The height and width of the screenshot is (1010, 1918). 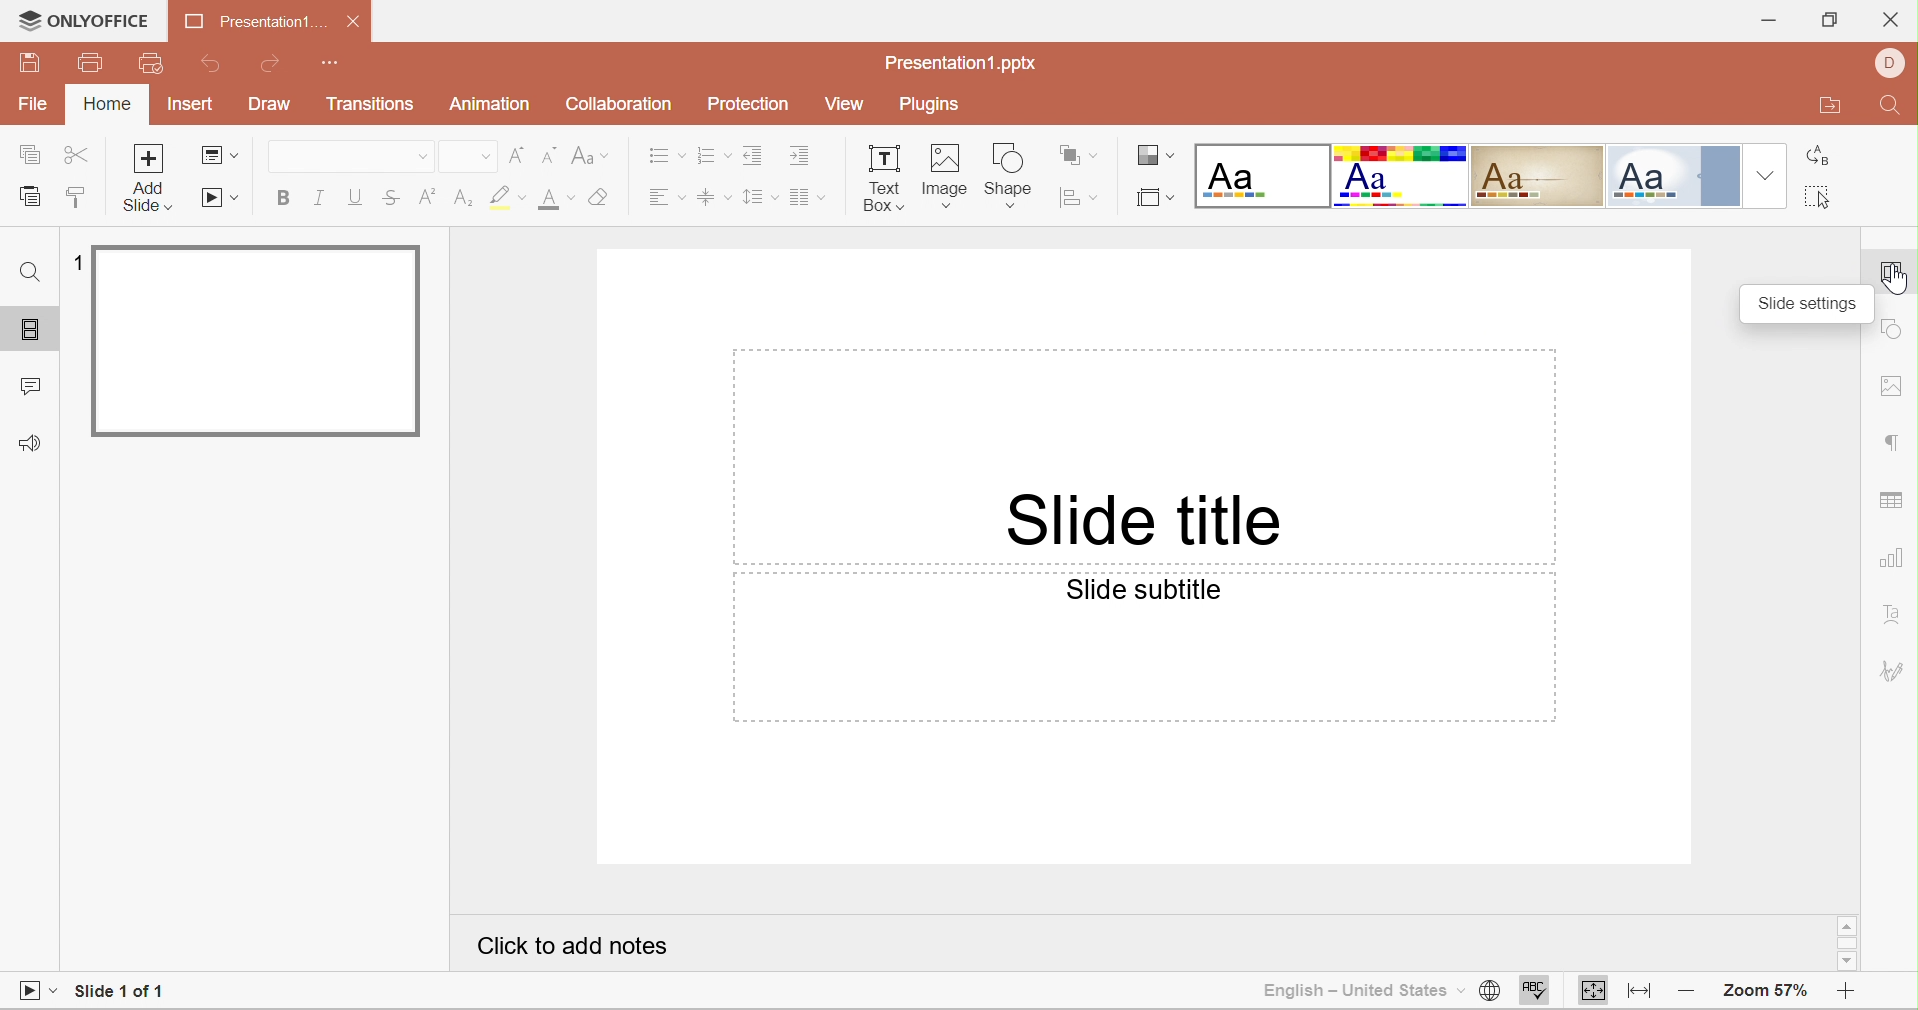 What do you see at coordinates (189, 105) in the screenshot?
I see `Insert` at bounding box center [189, 105].